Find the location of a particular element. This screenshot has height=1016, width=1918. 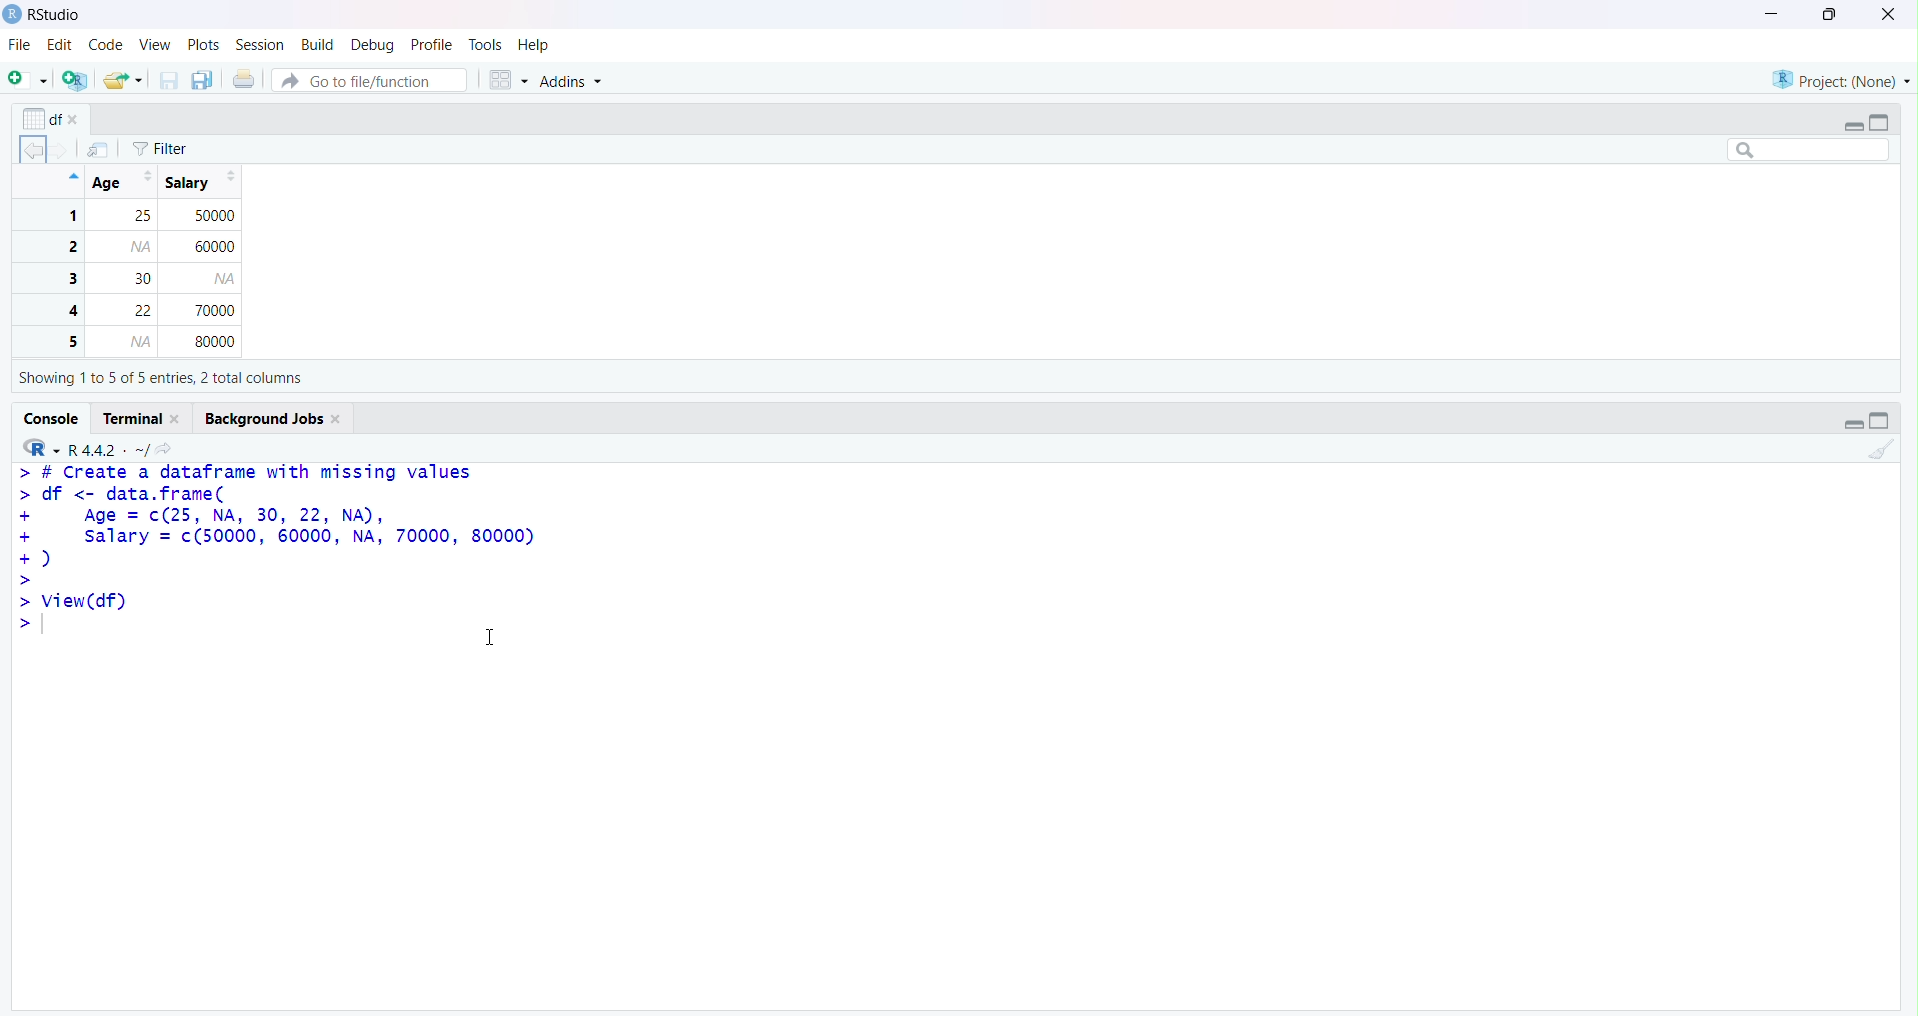

> # Create a dataframe with missing values
> df <- data.frame(
+ Age = c(25, NA, 30, 22, NA),
+ salary = (50000, 60000, NA, 70000, 80000)
+)
>
> View(df)
>
T is located at coordinates (301, 551).